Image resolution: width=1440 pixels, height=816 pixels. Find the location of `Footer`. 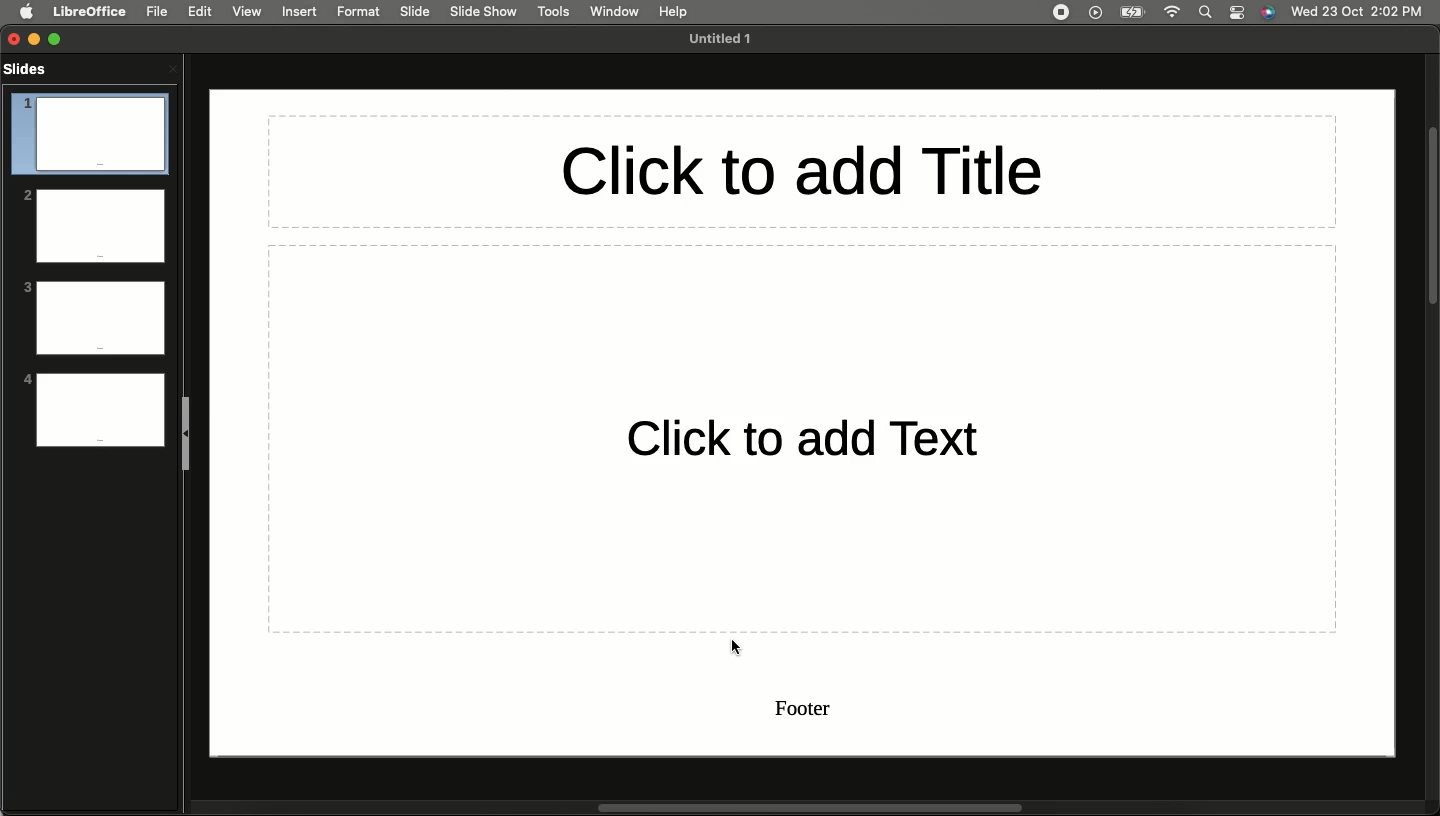

Footer is located at coordinates (101, 256).